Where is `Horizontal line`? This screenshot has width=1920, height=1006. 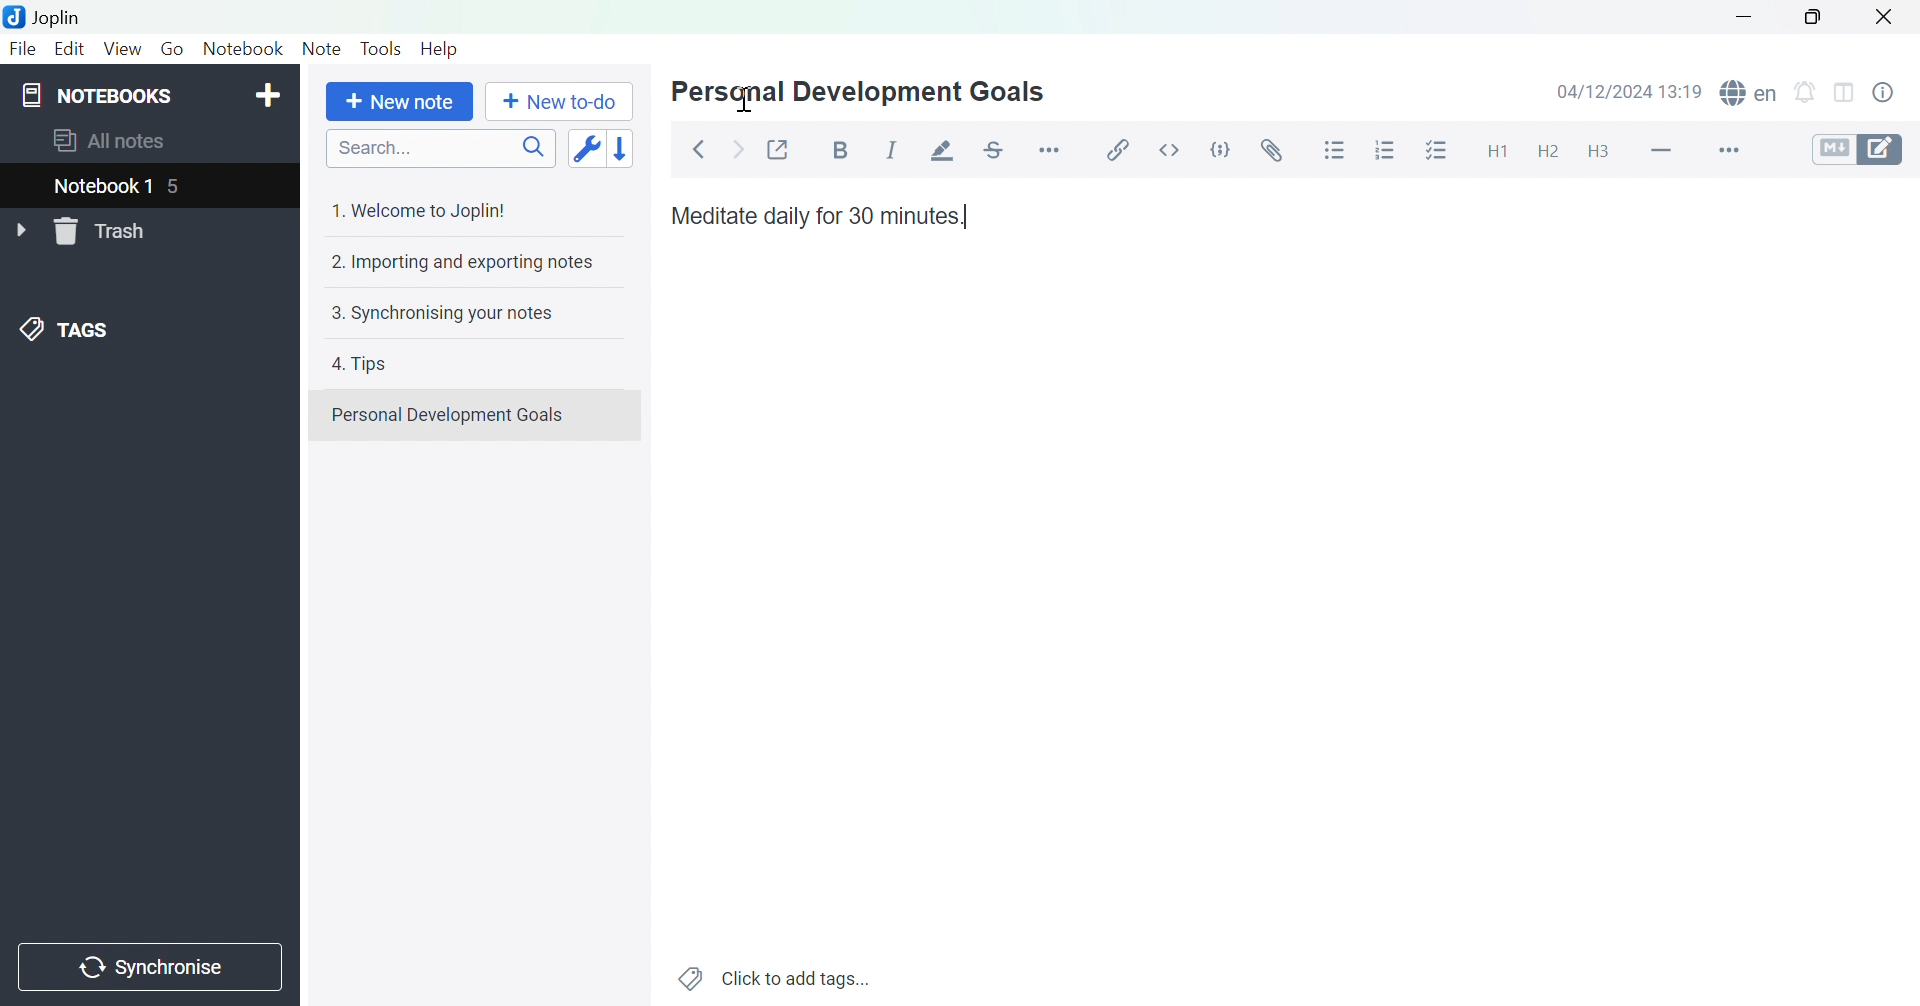
Horizontal line is located at coordinates (1661, 150).